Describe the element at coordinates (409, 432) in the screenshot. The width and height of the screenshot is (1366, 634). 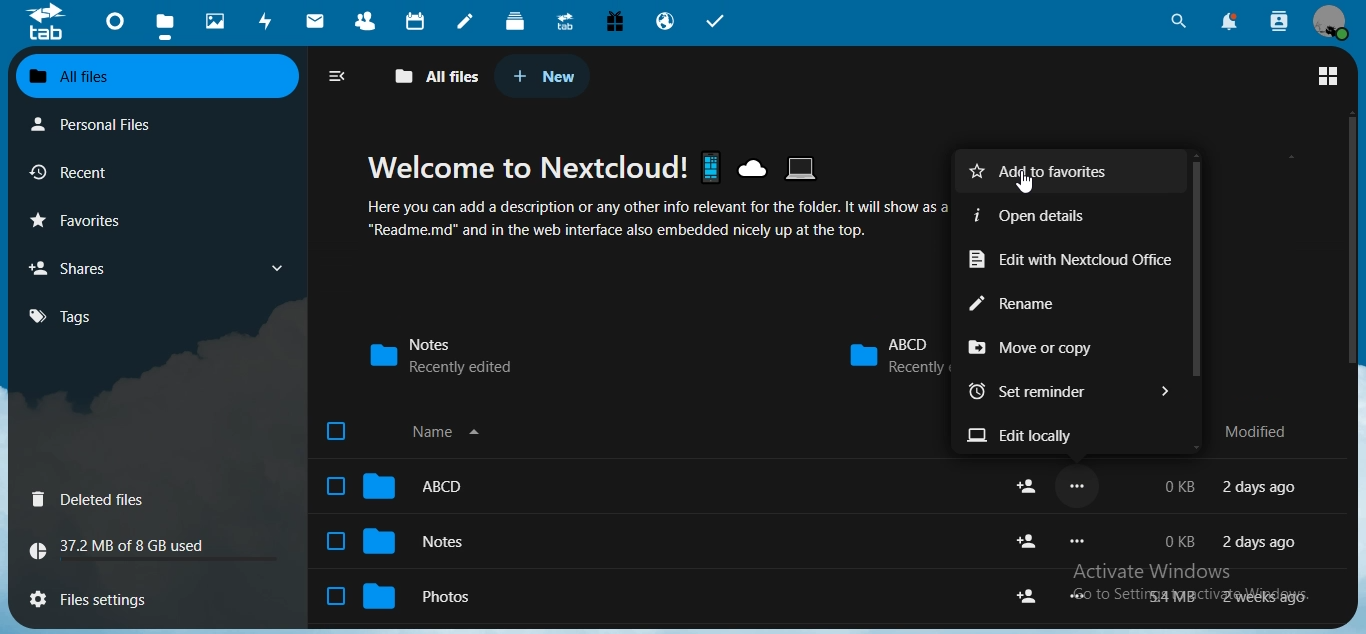
I see `name` at that location.